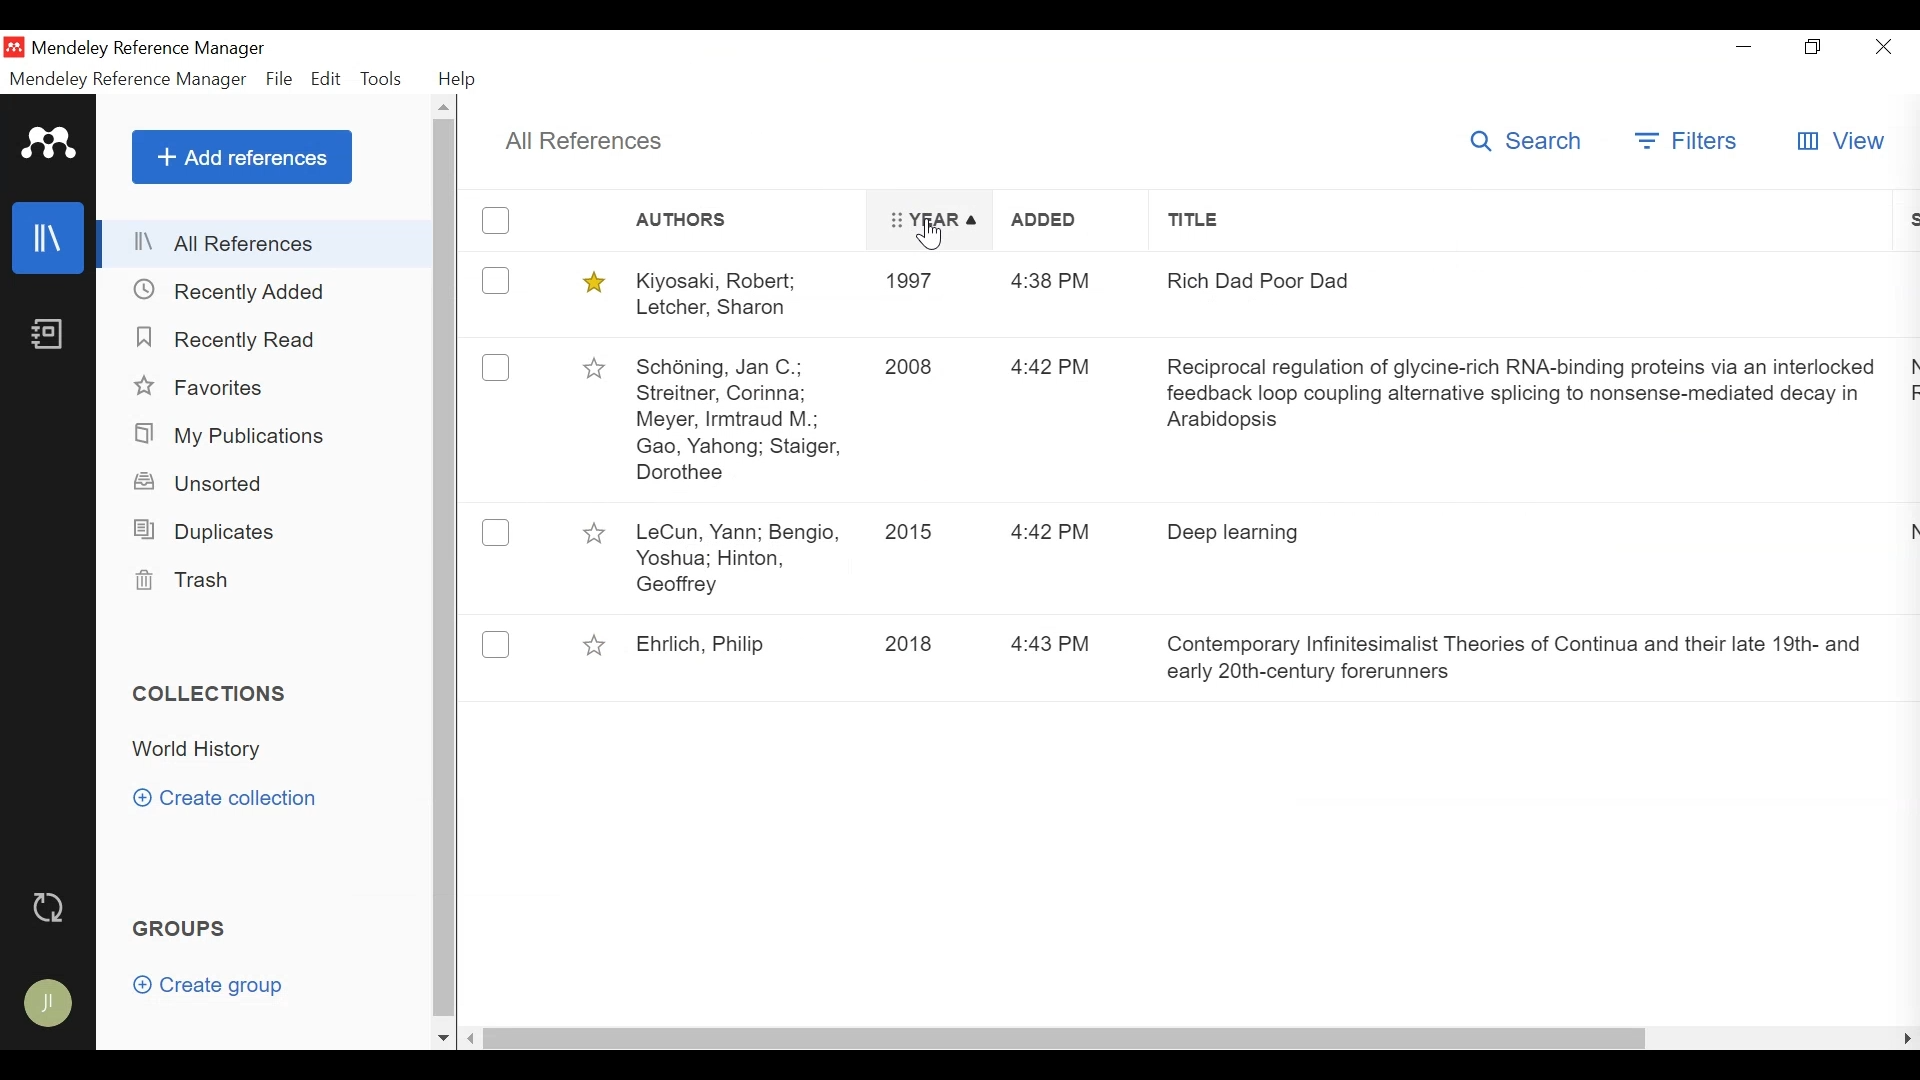 The width and height of the screenshot is (1920, 1080). I want to click on (un)Select, so click(495, 282).